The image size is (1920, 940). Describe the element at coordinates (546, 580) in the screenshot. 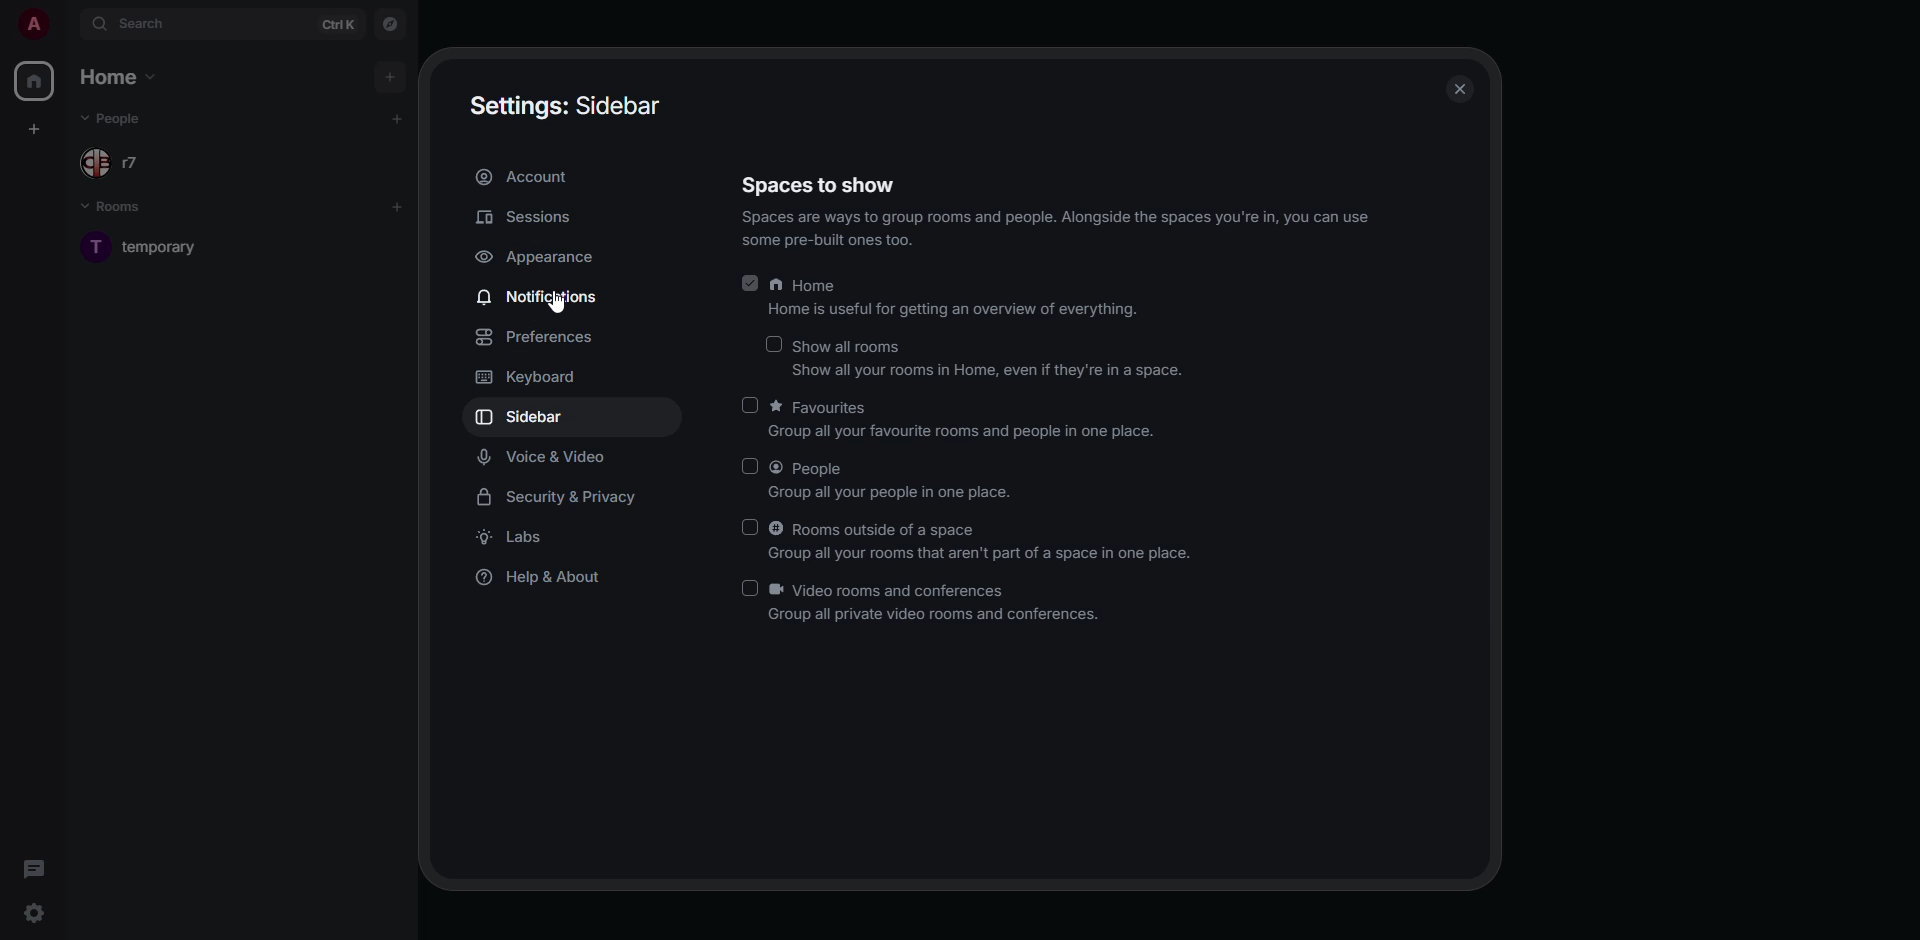

I see `help & about` at that location.